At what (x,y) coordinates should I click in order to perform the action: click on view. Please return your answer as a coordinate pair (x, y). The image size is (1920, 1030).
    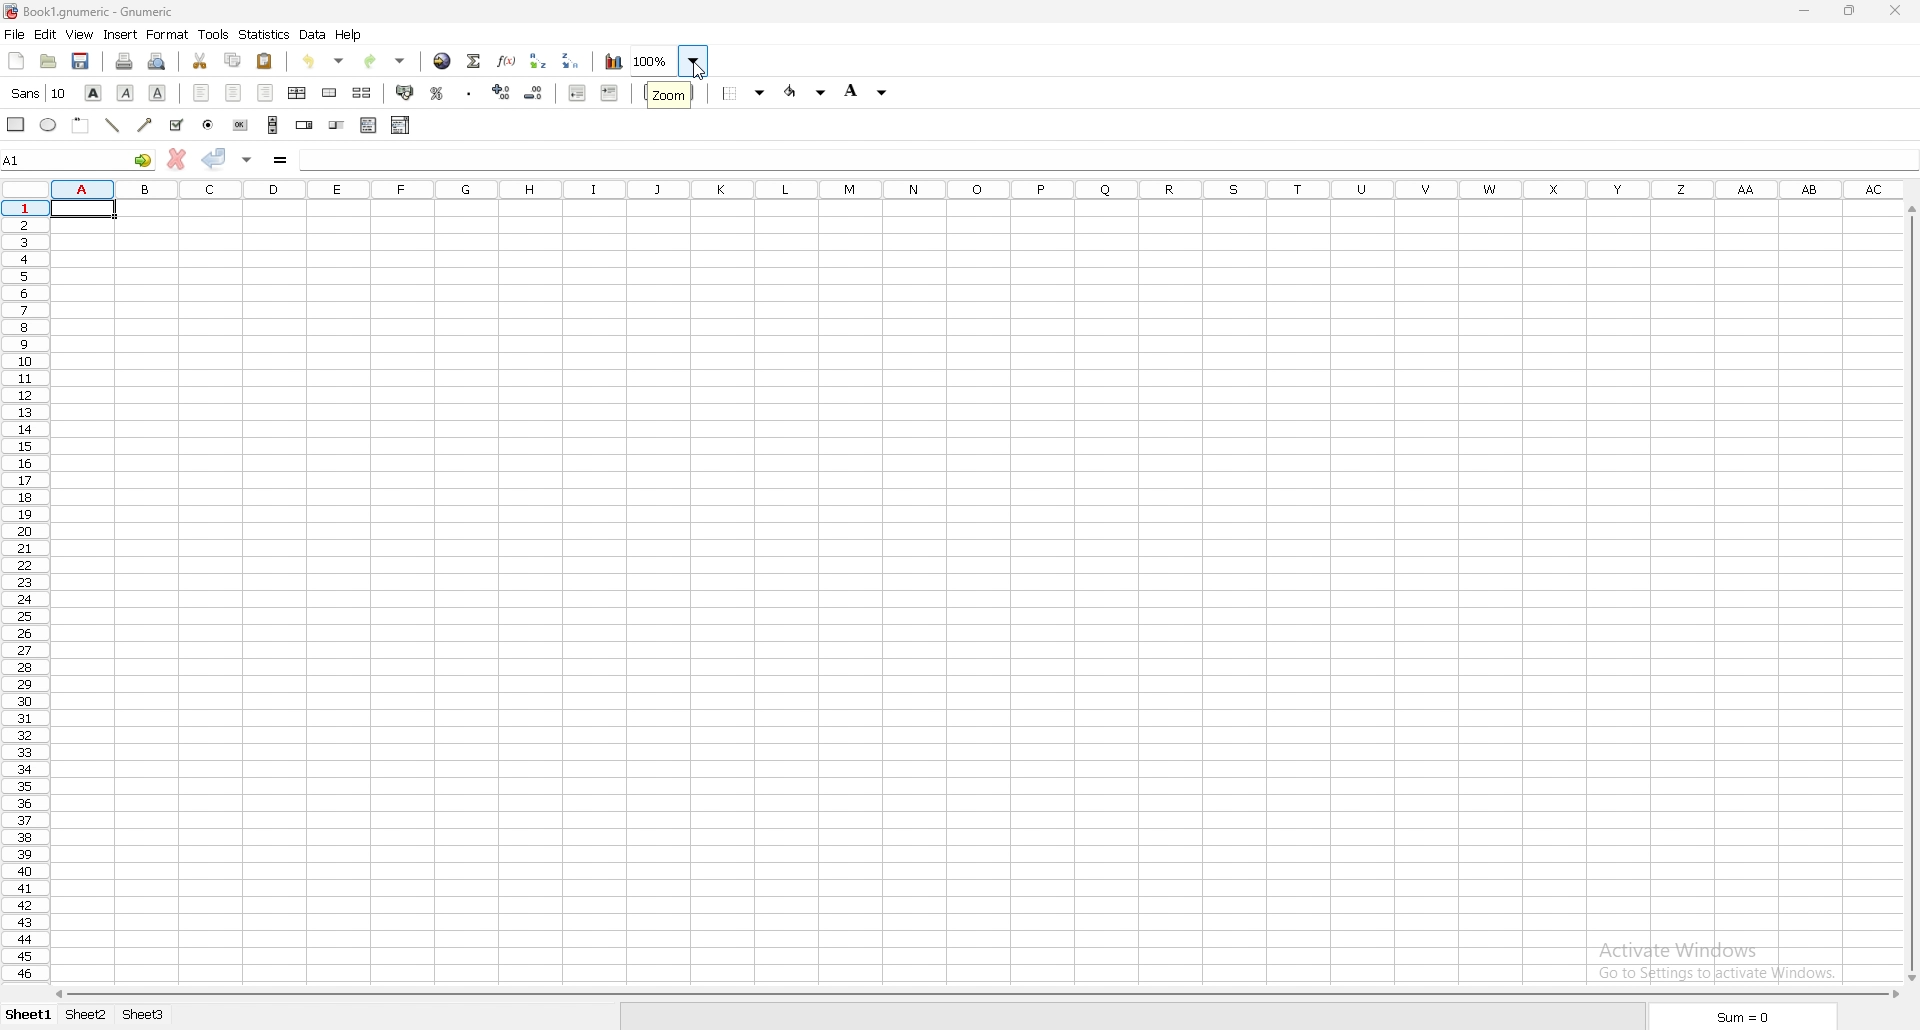
    Looking at the image, I should click on (79, 33).